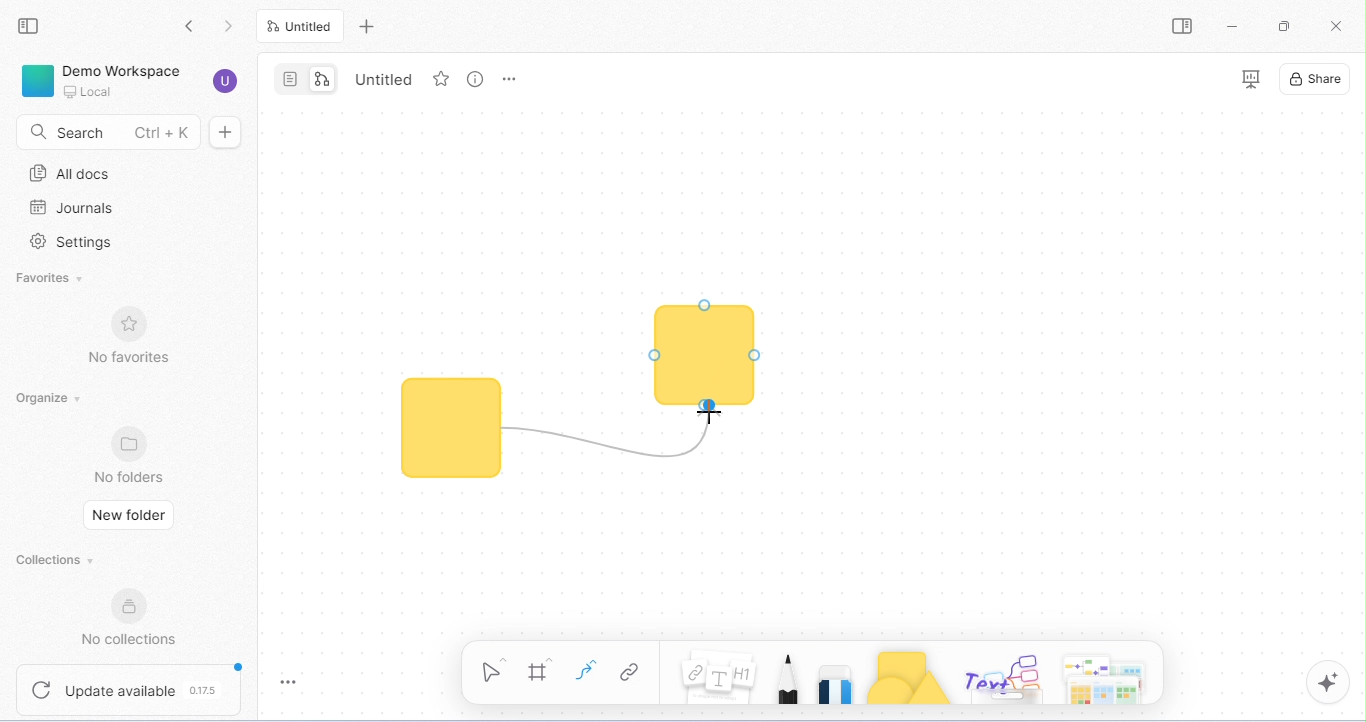 Image resolution: width=1366 pixels, height=722 pixels. Describe the element at coordinates (226, 83) in the screenshot. I see `account` at that location.